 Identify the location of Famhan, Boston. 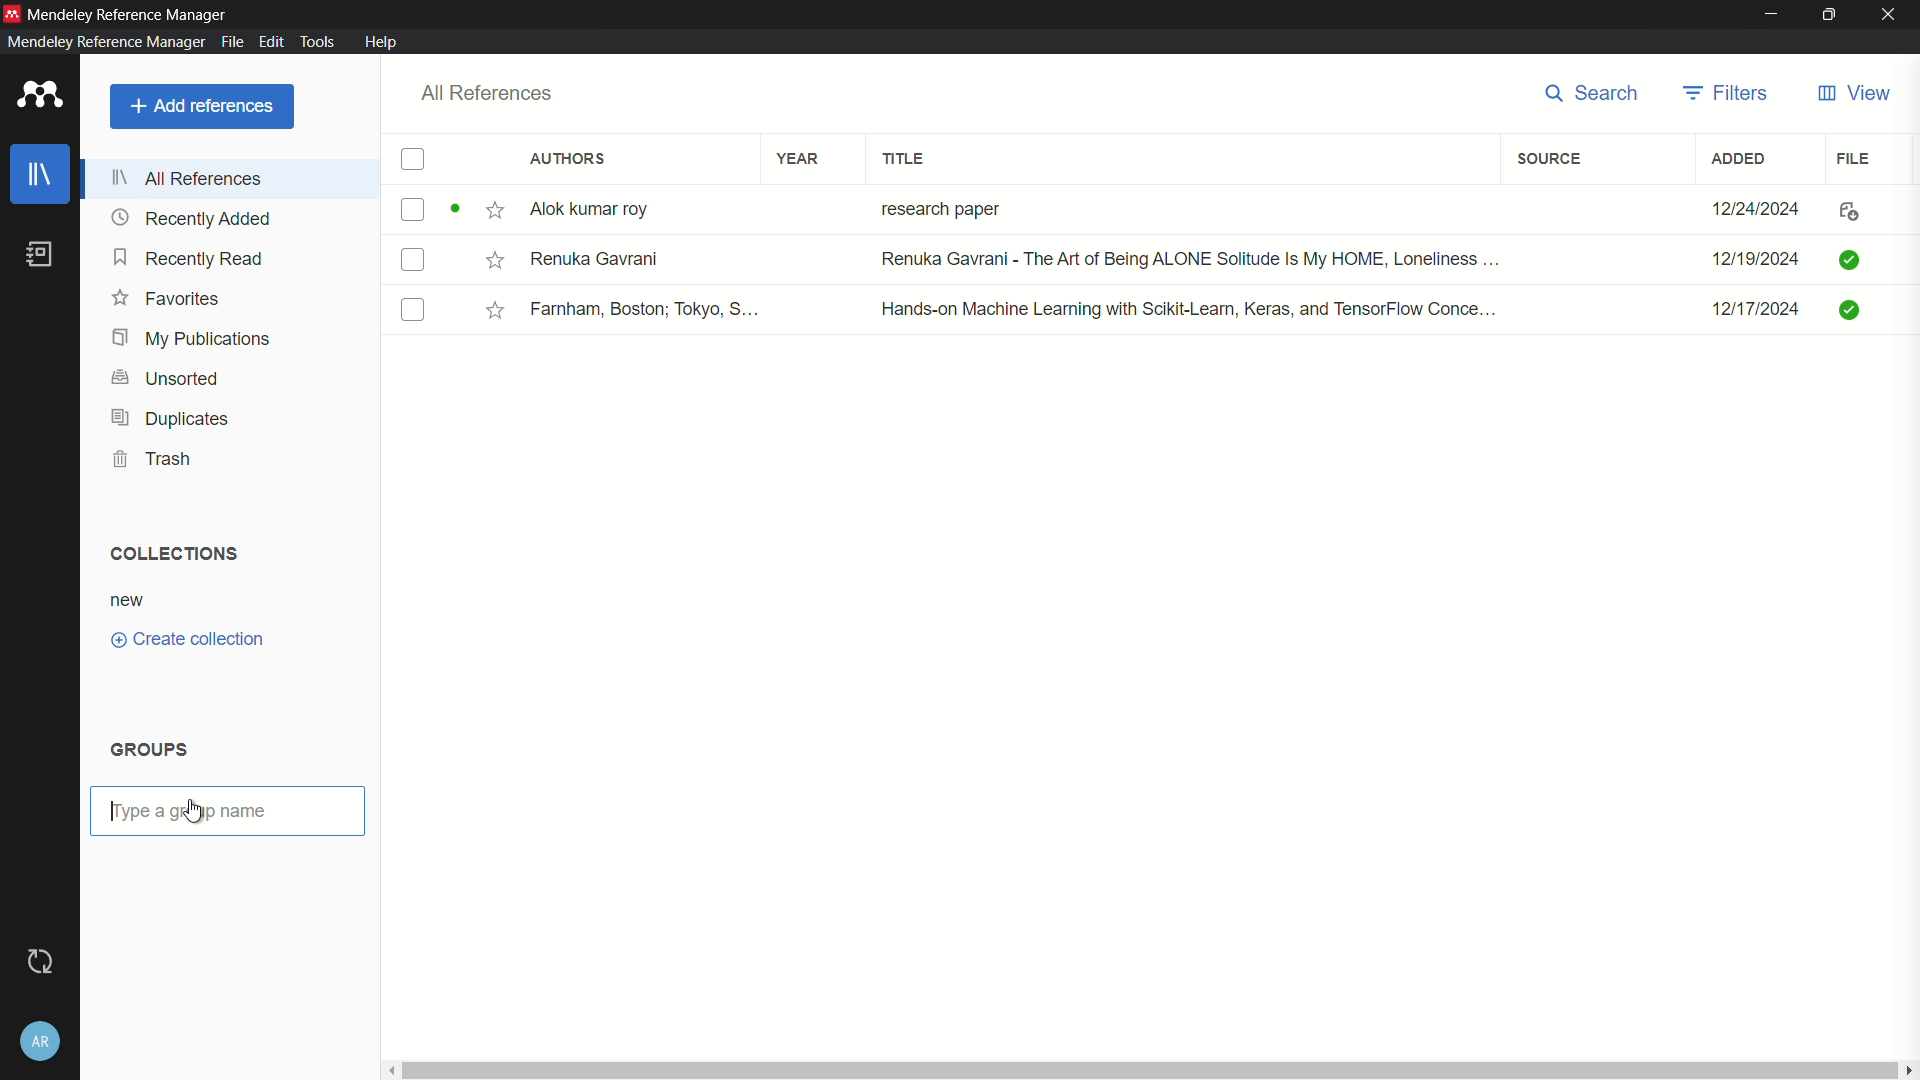
(647, 312).